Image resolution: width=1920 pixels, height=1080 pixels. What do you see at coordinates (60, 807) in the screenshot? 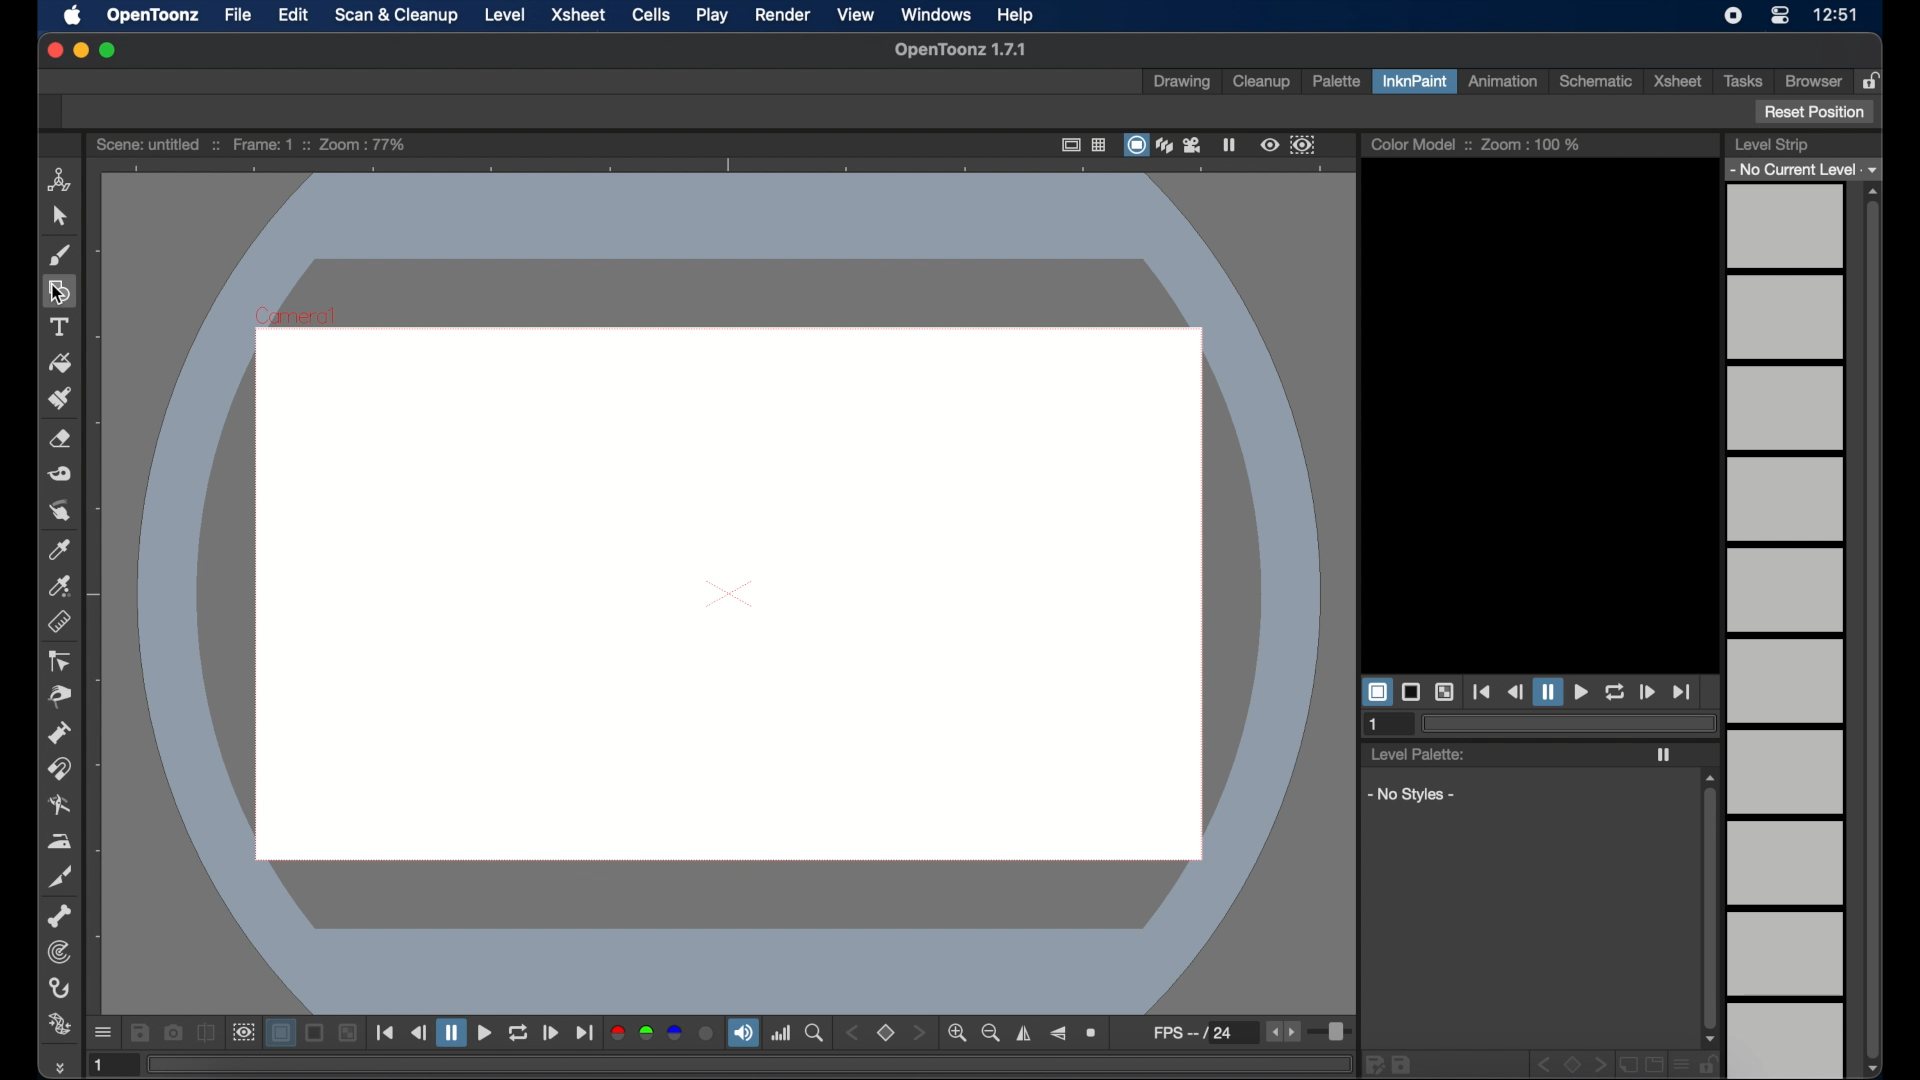
I see `blender tool` at bounding box center [60, 807].